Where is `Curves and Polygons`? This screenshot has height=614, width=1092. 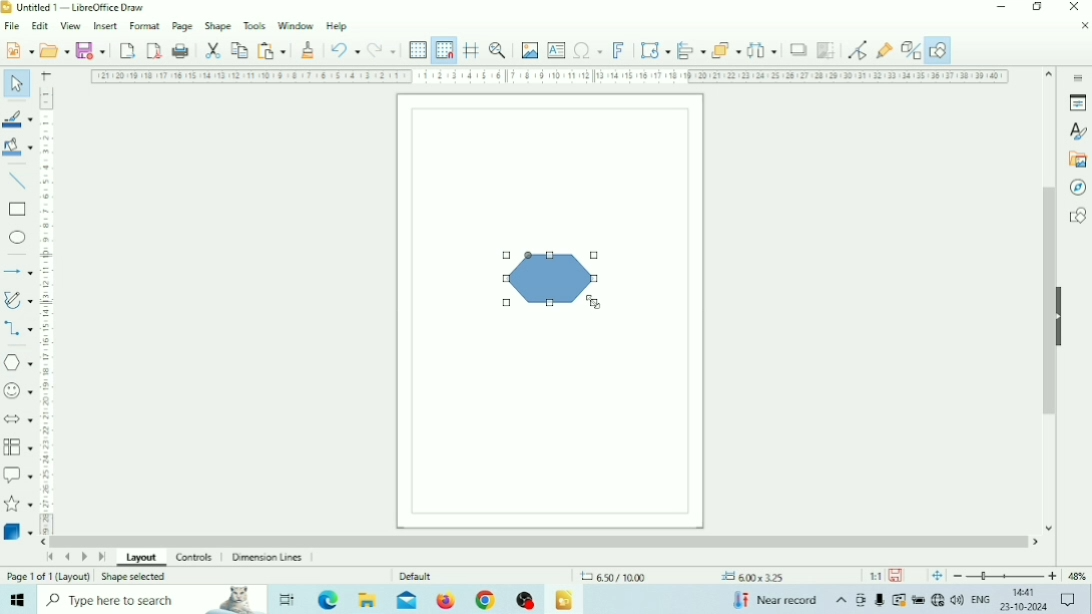
Curves and Polygons is located at coordinates (18, 300).